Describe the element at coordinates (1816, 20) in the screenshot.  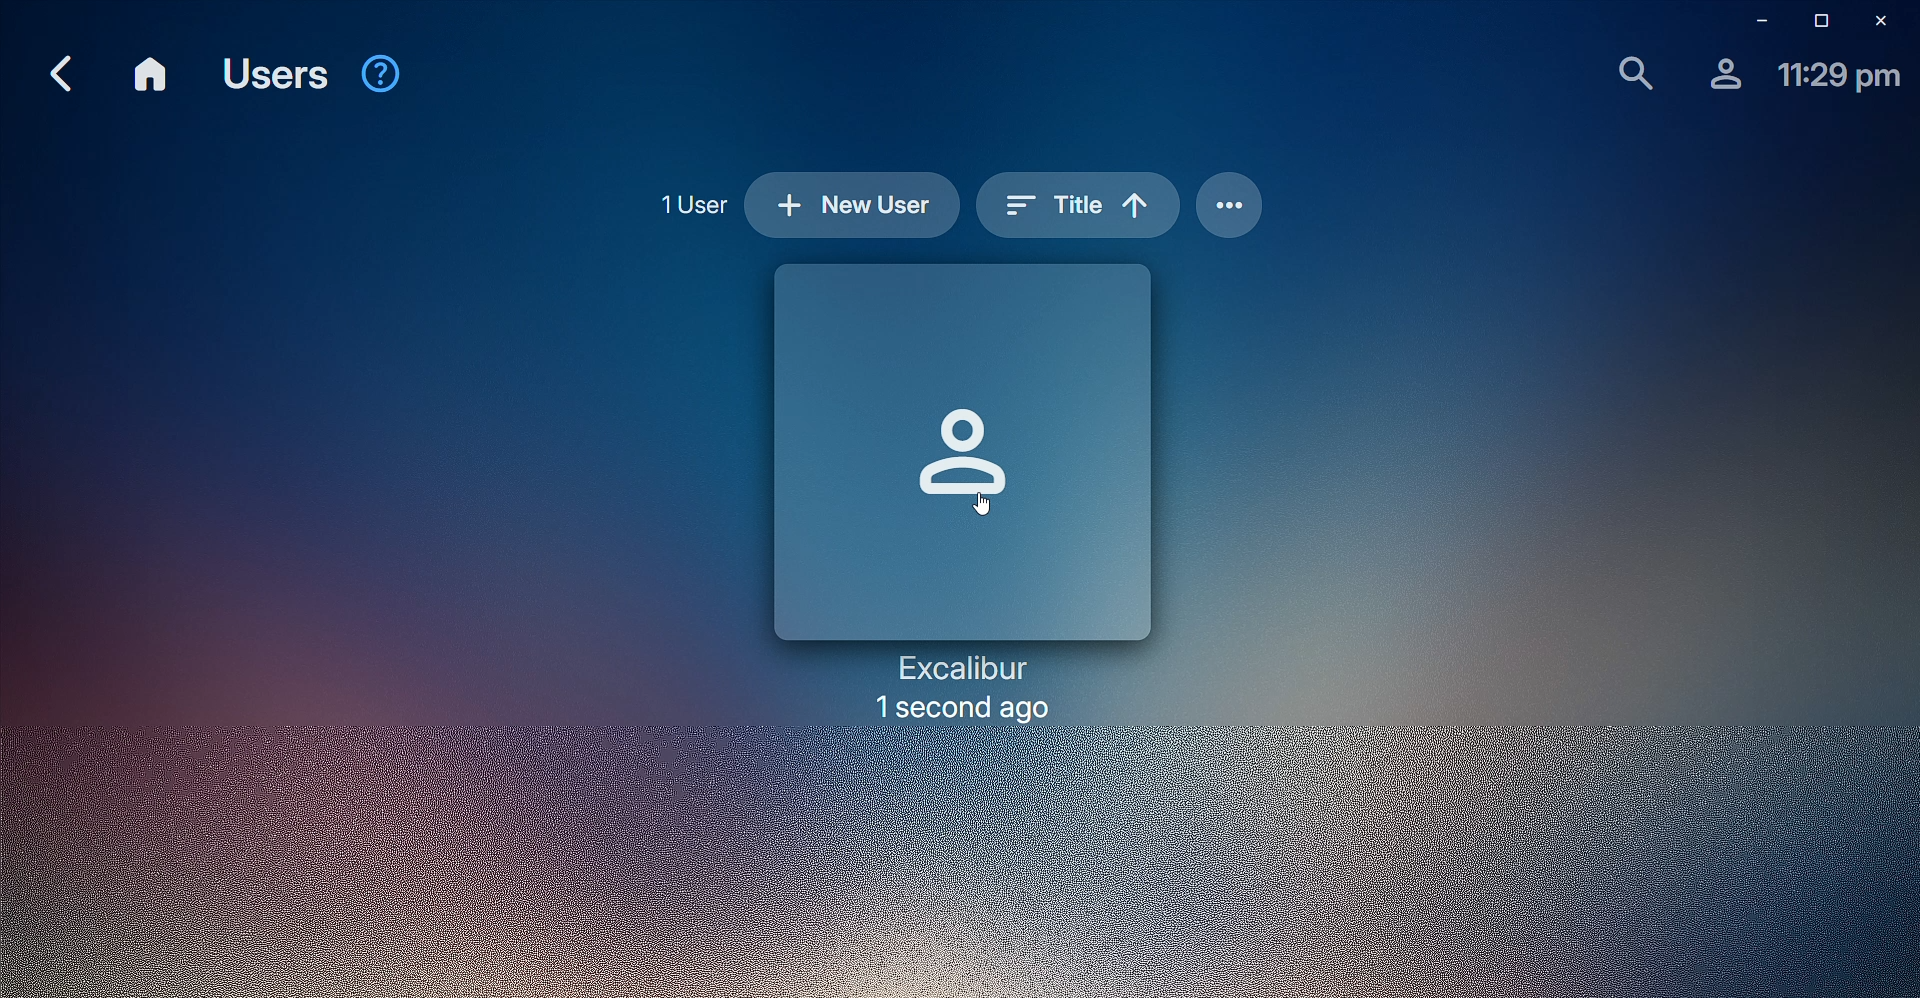
I see `Restore` at that location.